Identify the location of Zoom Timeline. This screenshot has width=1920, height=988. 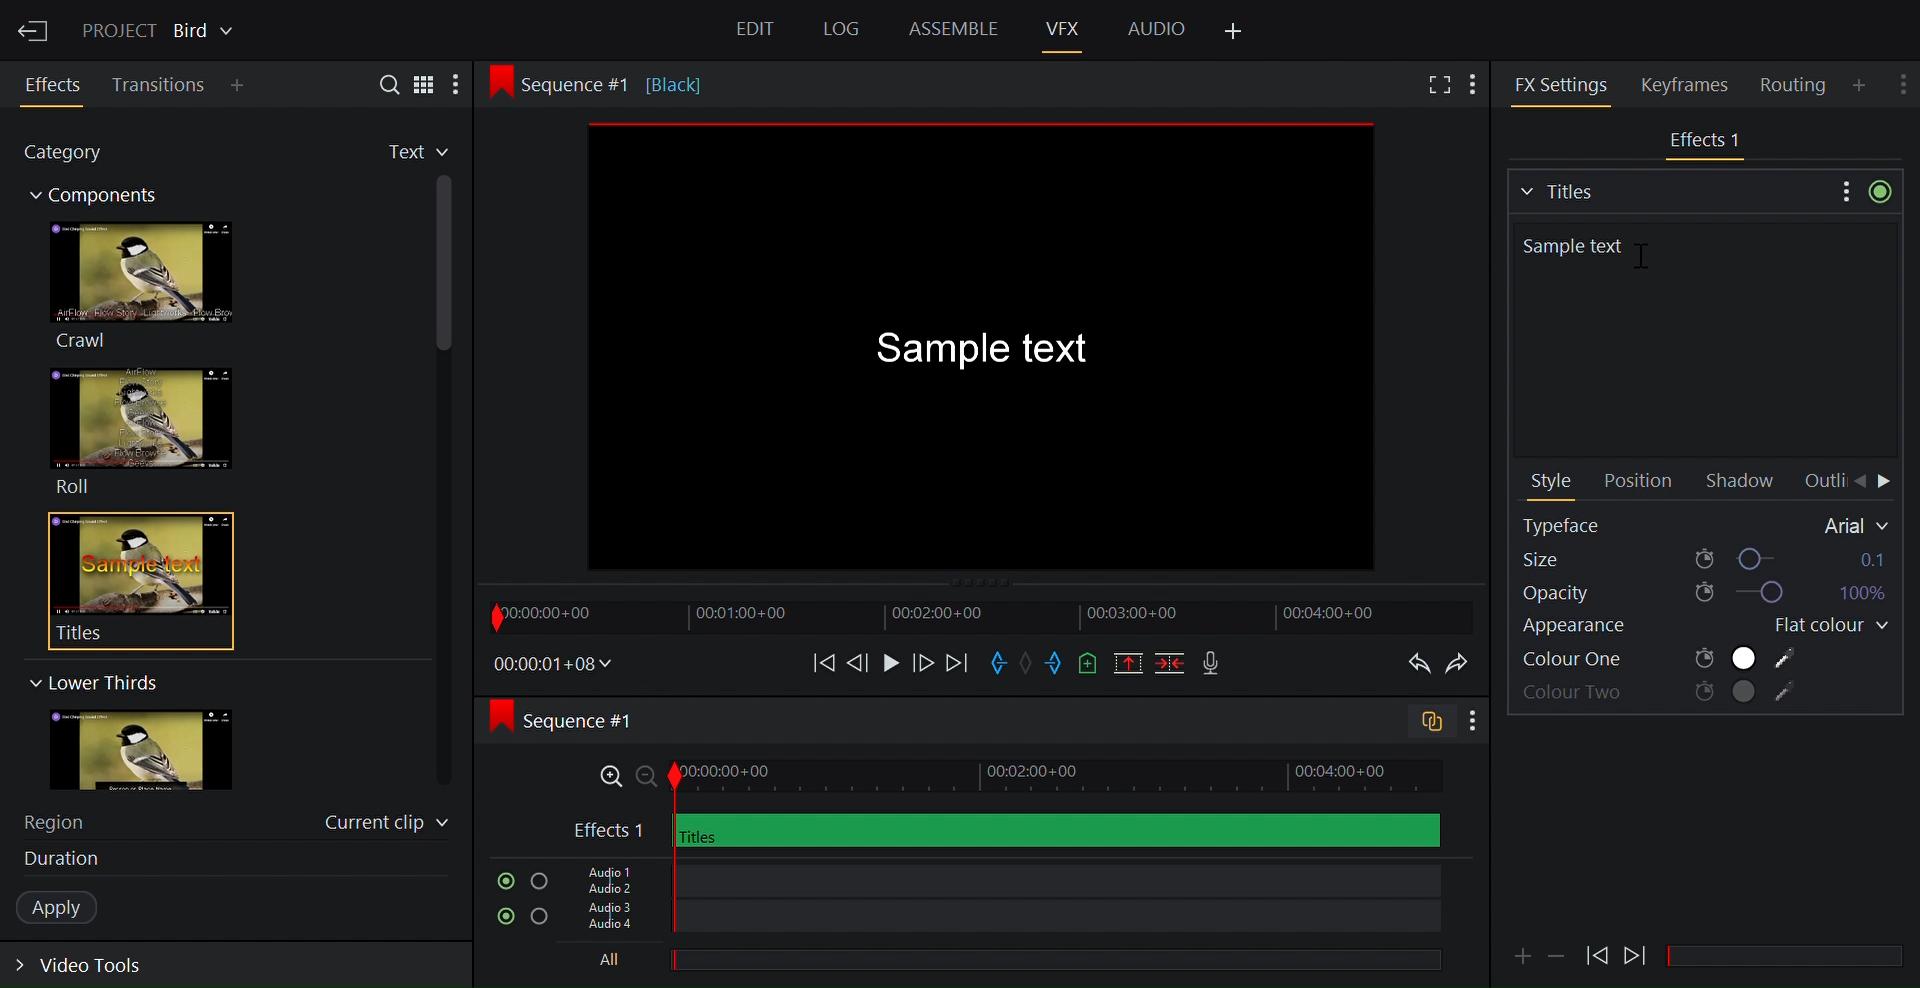
(1007, 777).